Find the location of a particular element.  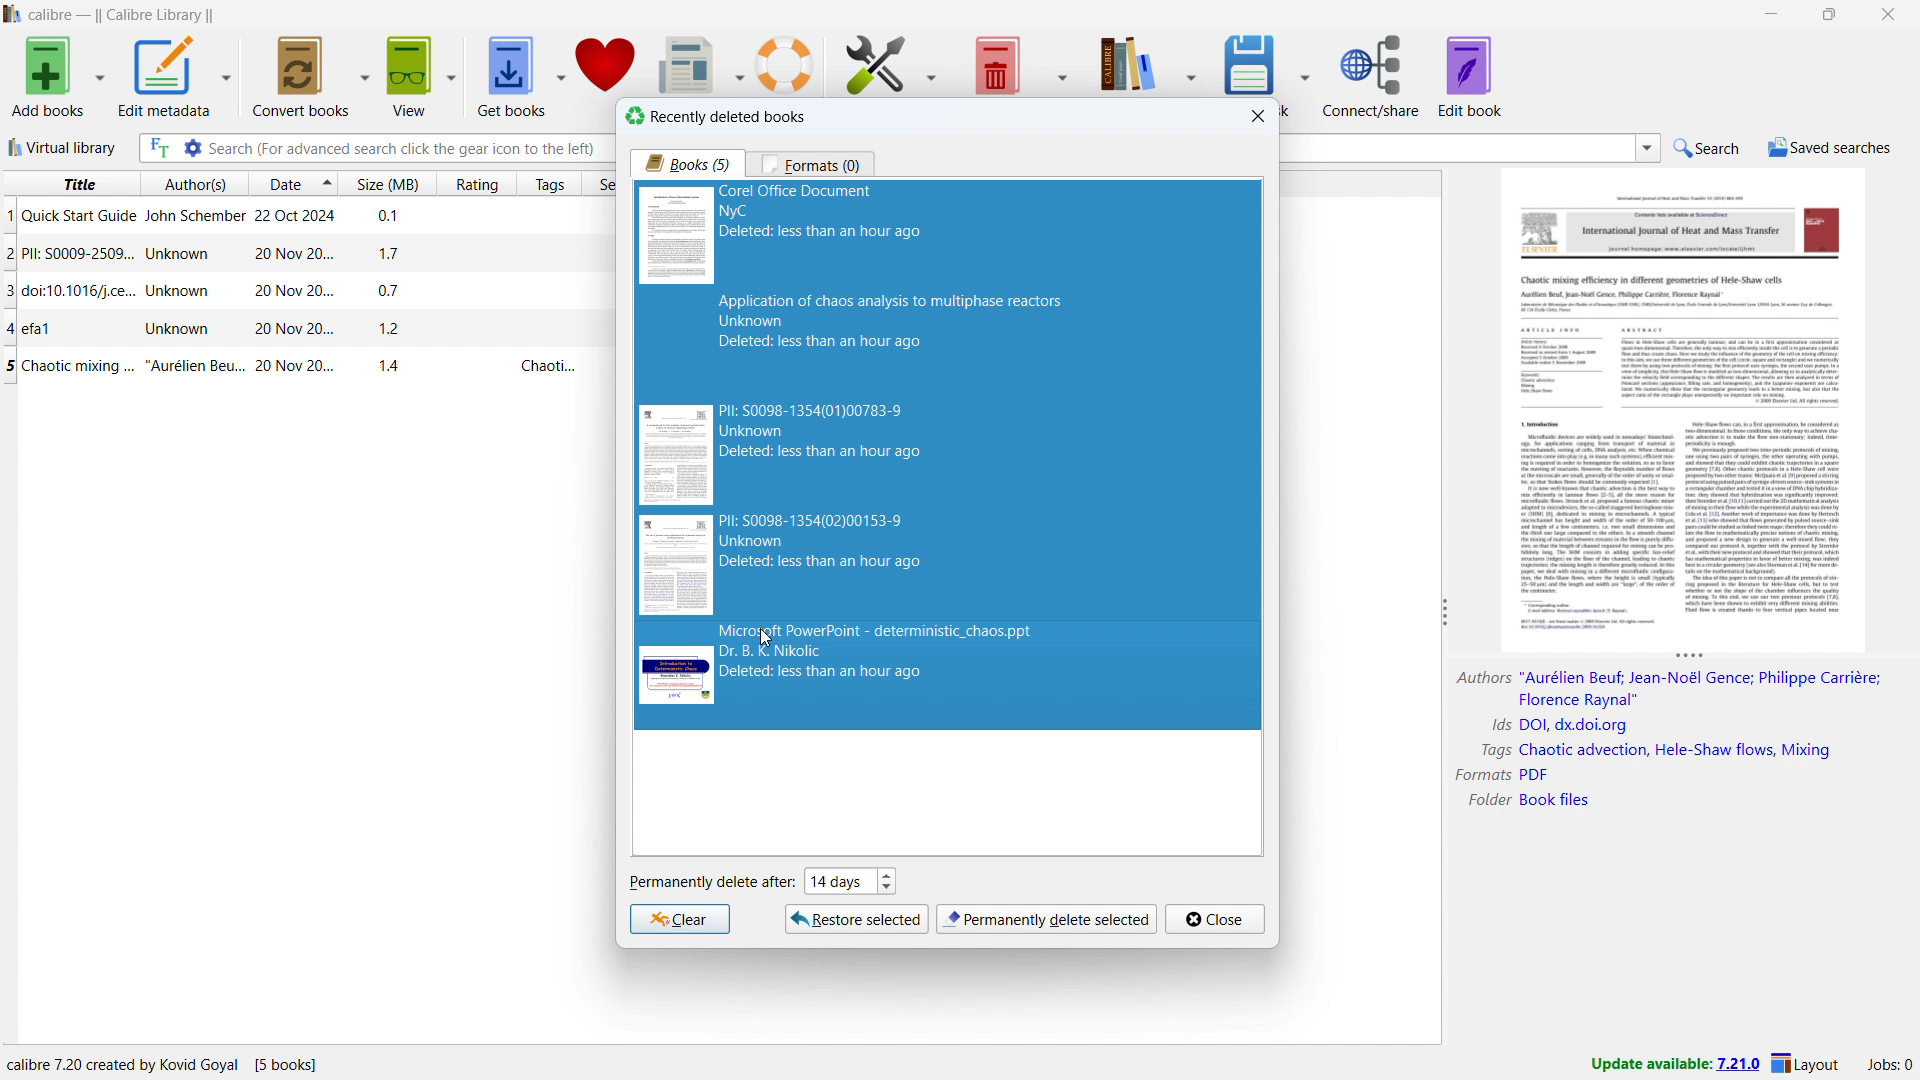

restore selcted is located at coordinates (858, 919).